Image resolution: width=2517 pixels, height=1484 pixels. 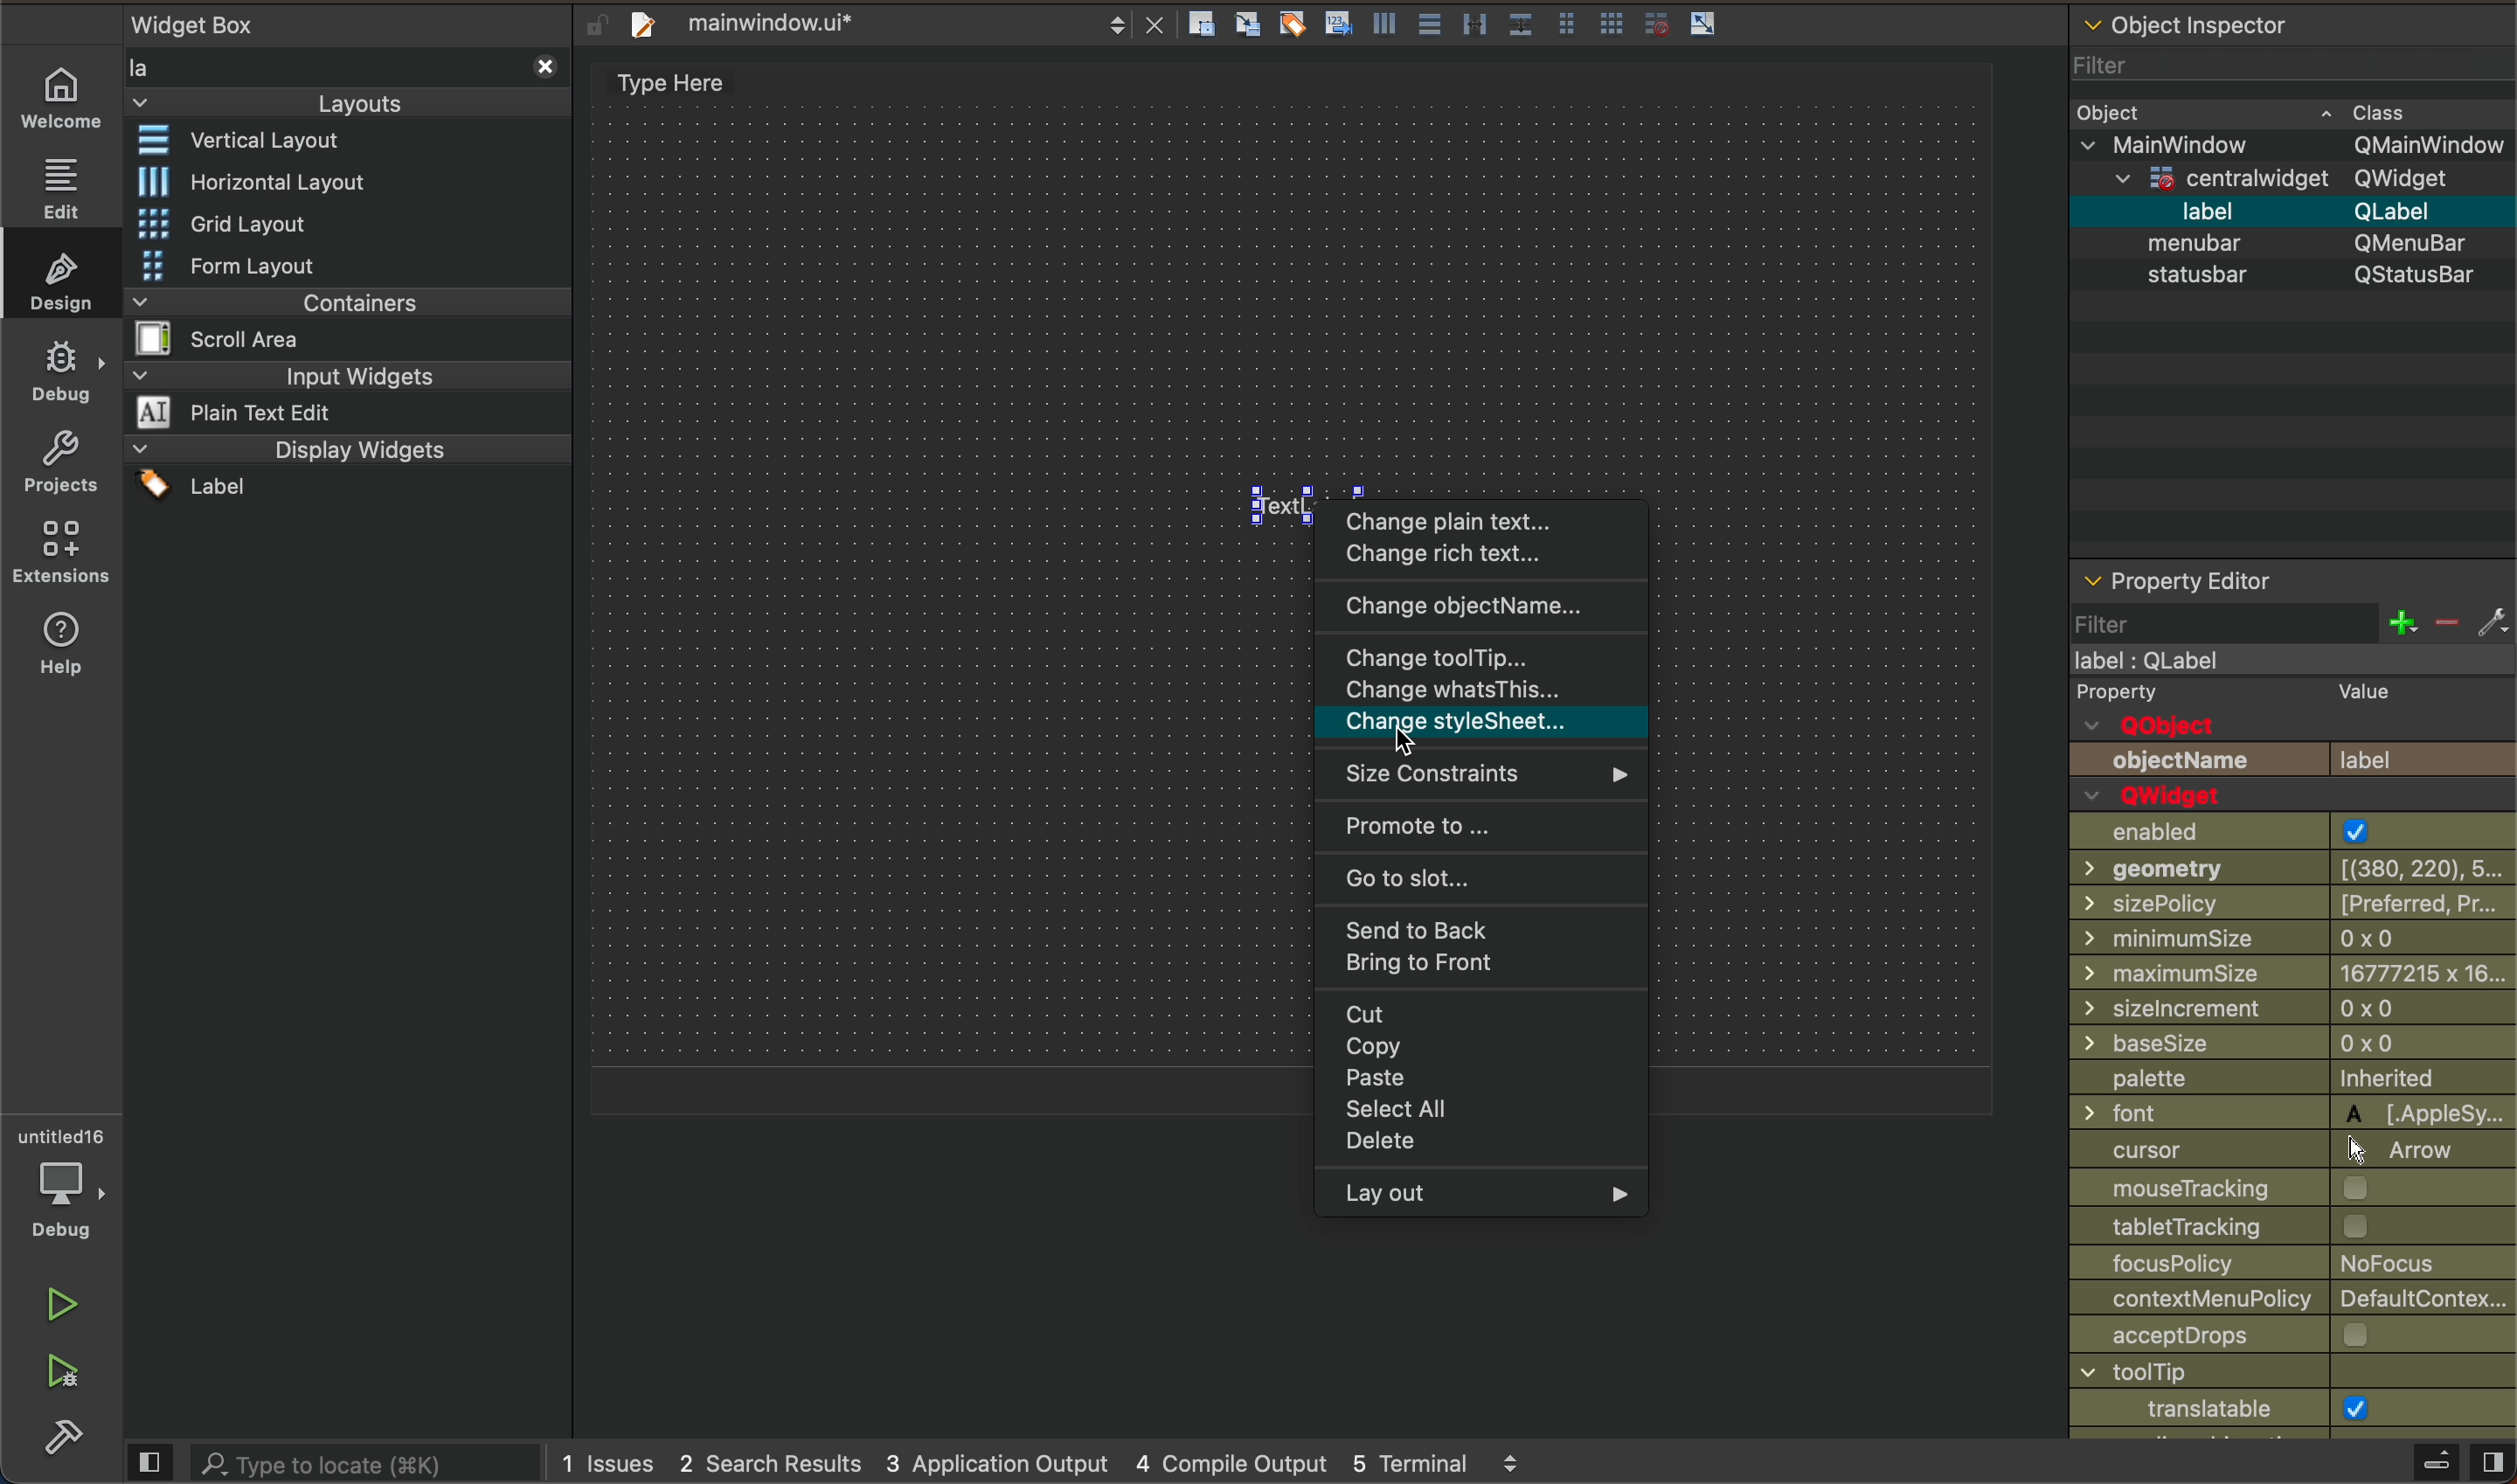 What do you see at coordinates (237, 219) in the screenshot?
I see `grid layout` at bounding box center [237, 219].